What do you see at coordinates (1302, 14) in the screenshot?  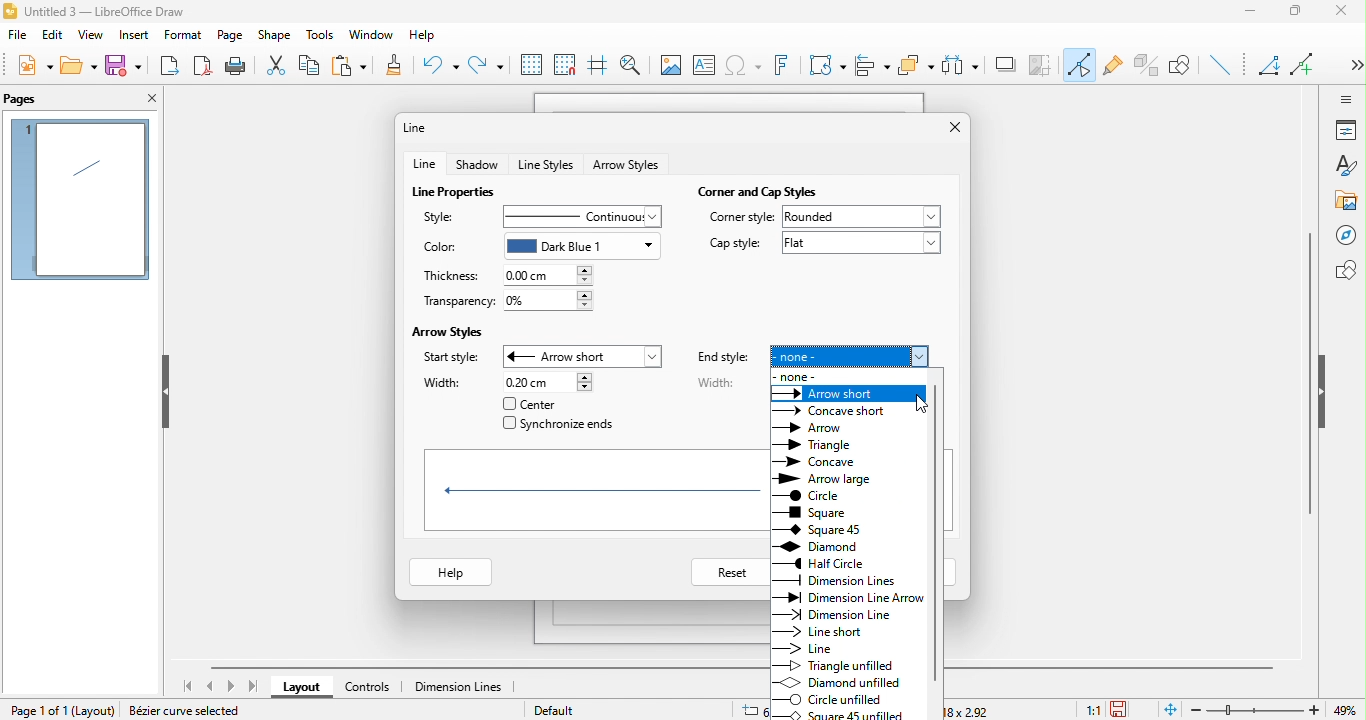 I see `maximize` at bounding box center [1302, 14].